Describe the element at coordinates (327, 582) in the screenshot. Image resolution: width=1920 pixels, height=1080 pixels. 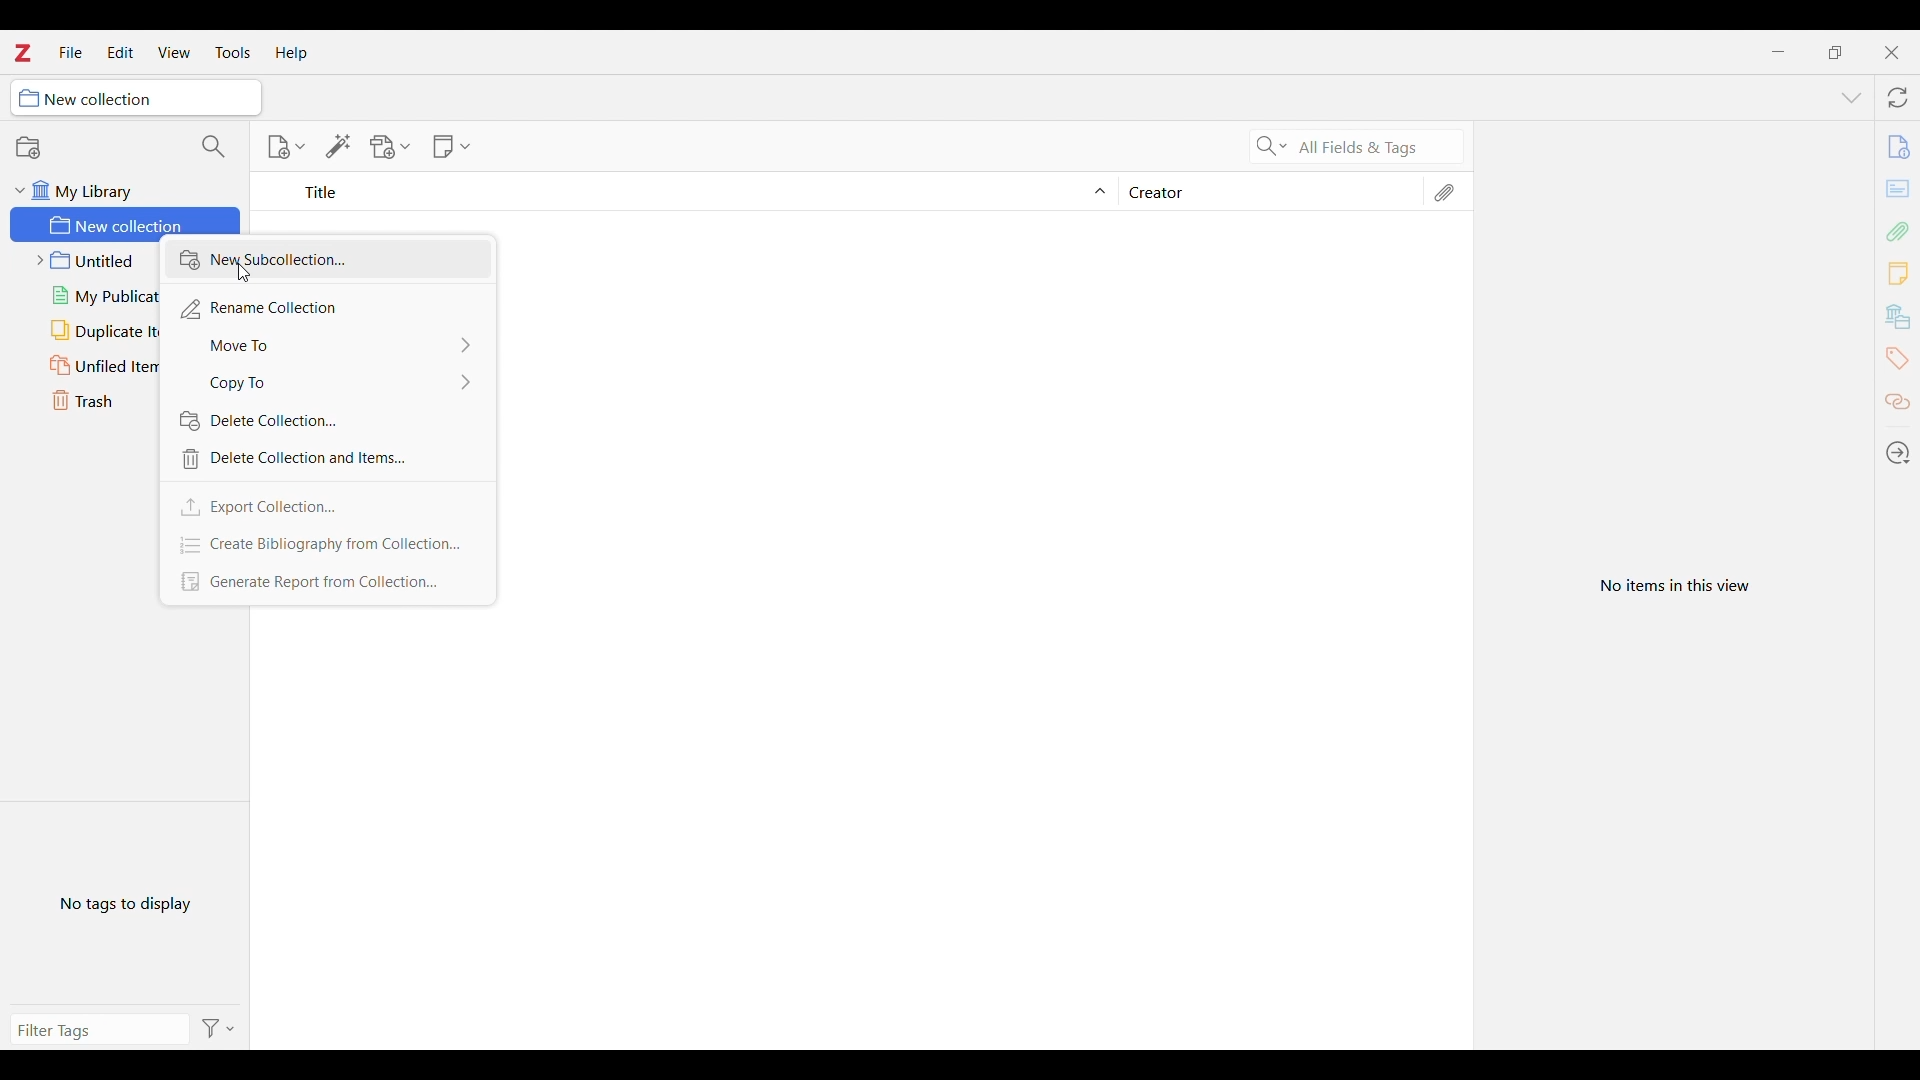
I see `Generate report from collection` at that location.